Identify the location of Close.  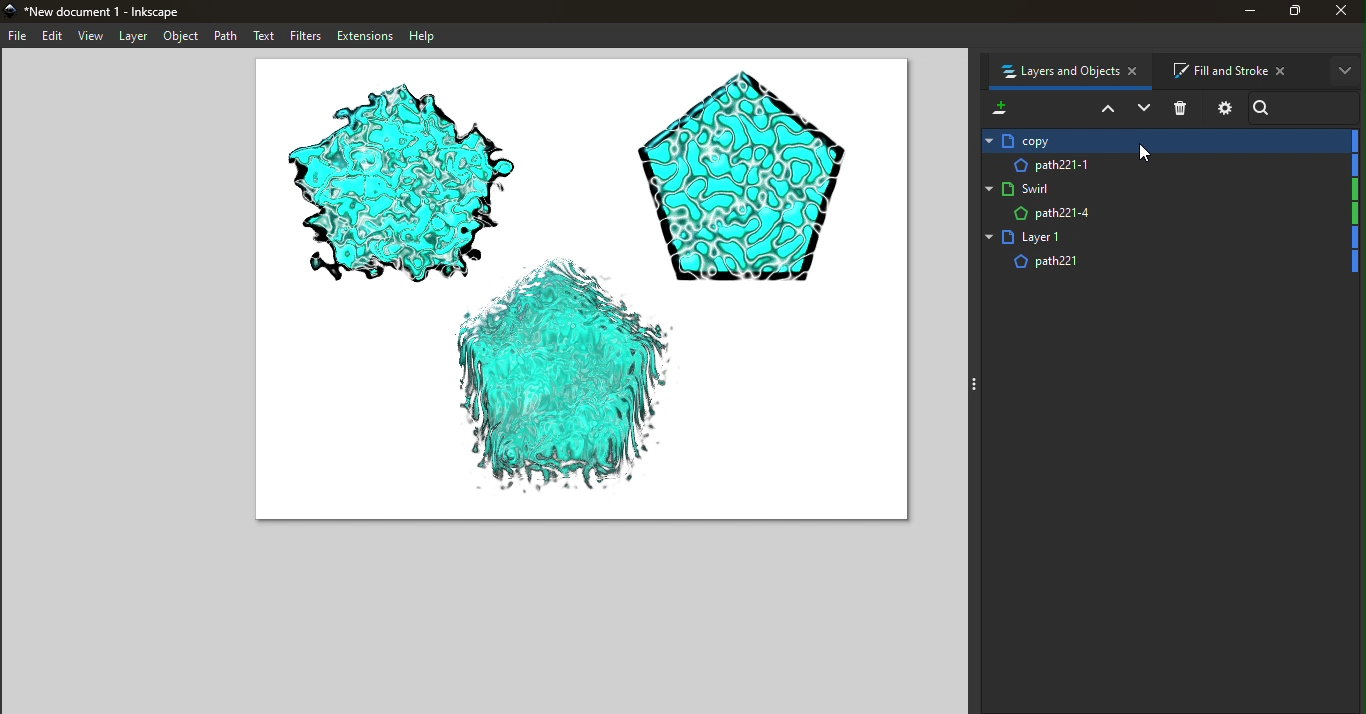
(1345, 10).